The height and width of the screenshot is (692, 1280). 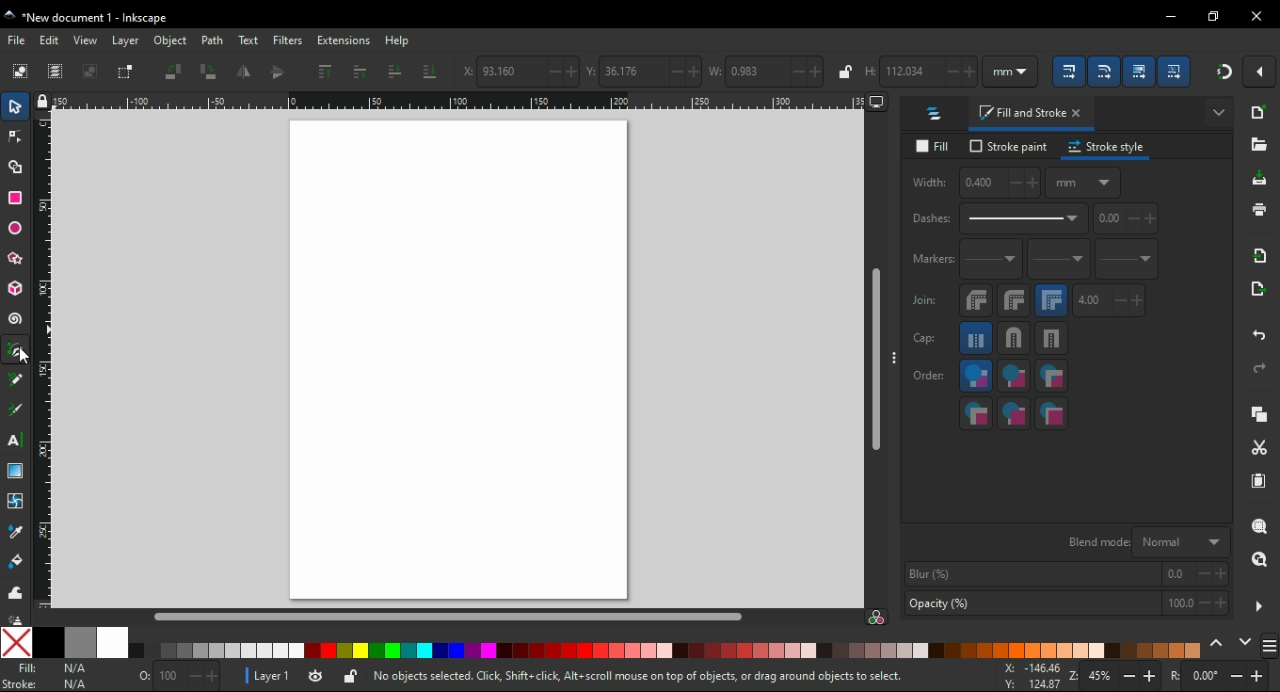 What do you see at coordinates (16, 135) in the screenshot?
I see `node tool` at bounding box center [16, 135].